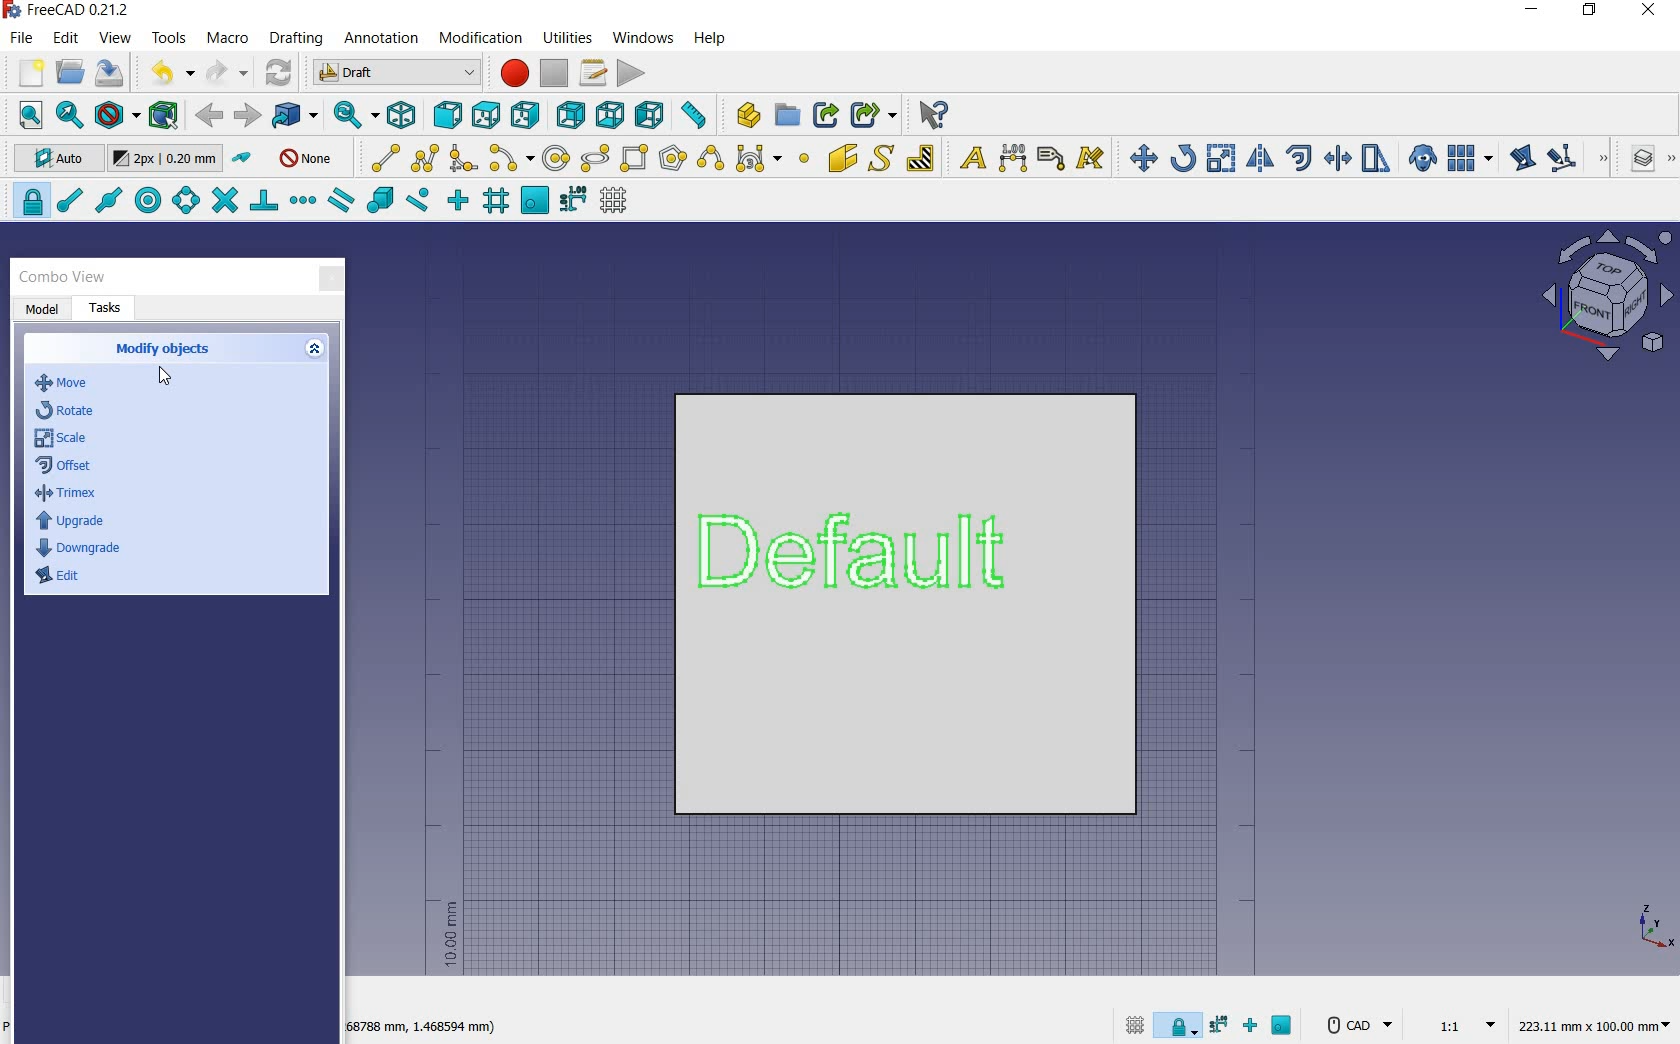 Image resolution: width=1680 pixels, height=1044 pixels. What do you see at coordinates (1221, 160) in the screenshot?
I see `scale` at bounding box center [1221, 160].